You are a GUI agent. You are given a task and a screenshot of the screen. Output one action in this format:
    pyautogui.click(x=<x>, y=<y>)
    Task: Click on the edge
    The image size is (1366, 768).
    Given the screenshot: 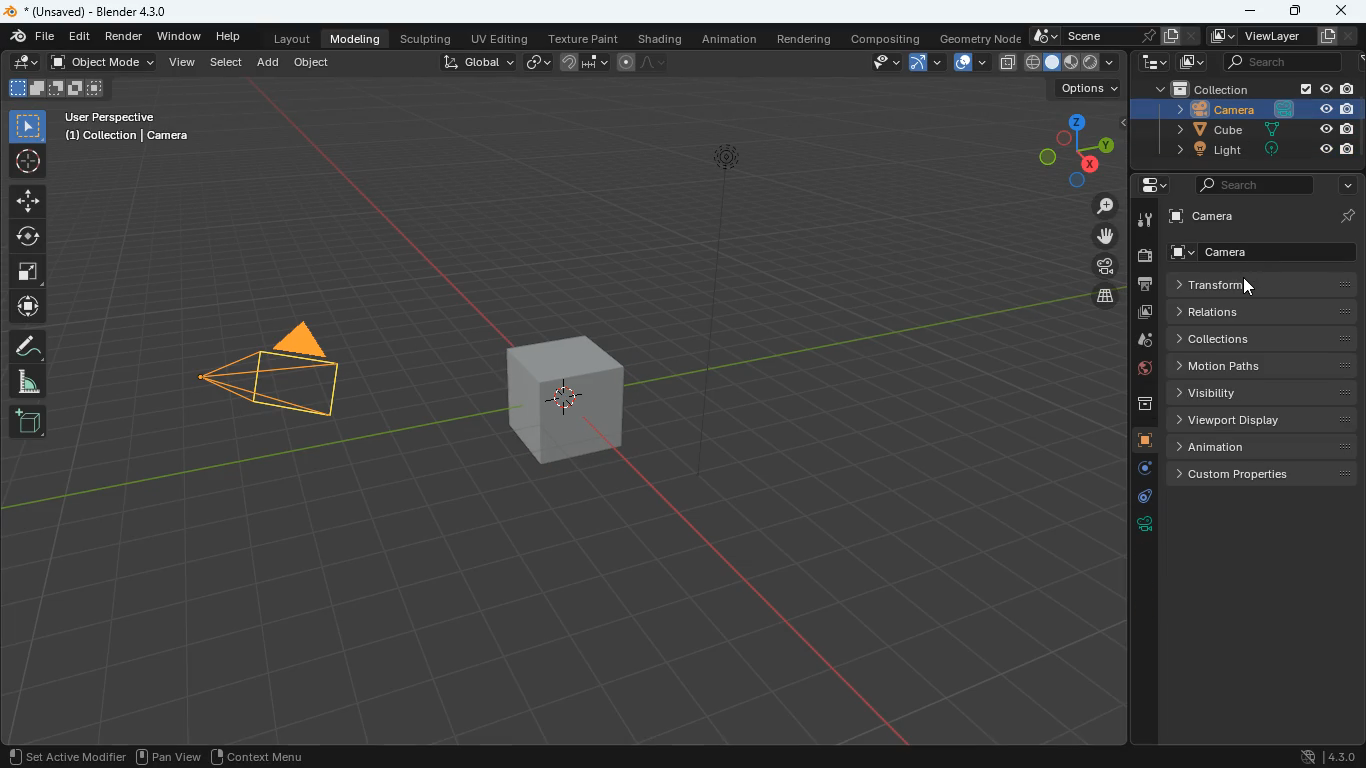 What is the action you would take?
    pyautogui.click(x=1136, y=498)
    